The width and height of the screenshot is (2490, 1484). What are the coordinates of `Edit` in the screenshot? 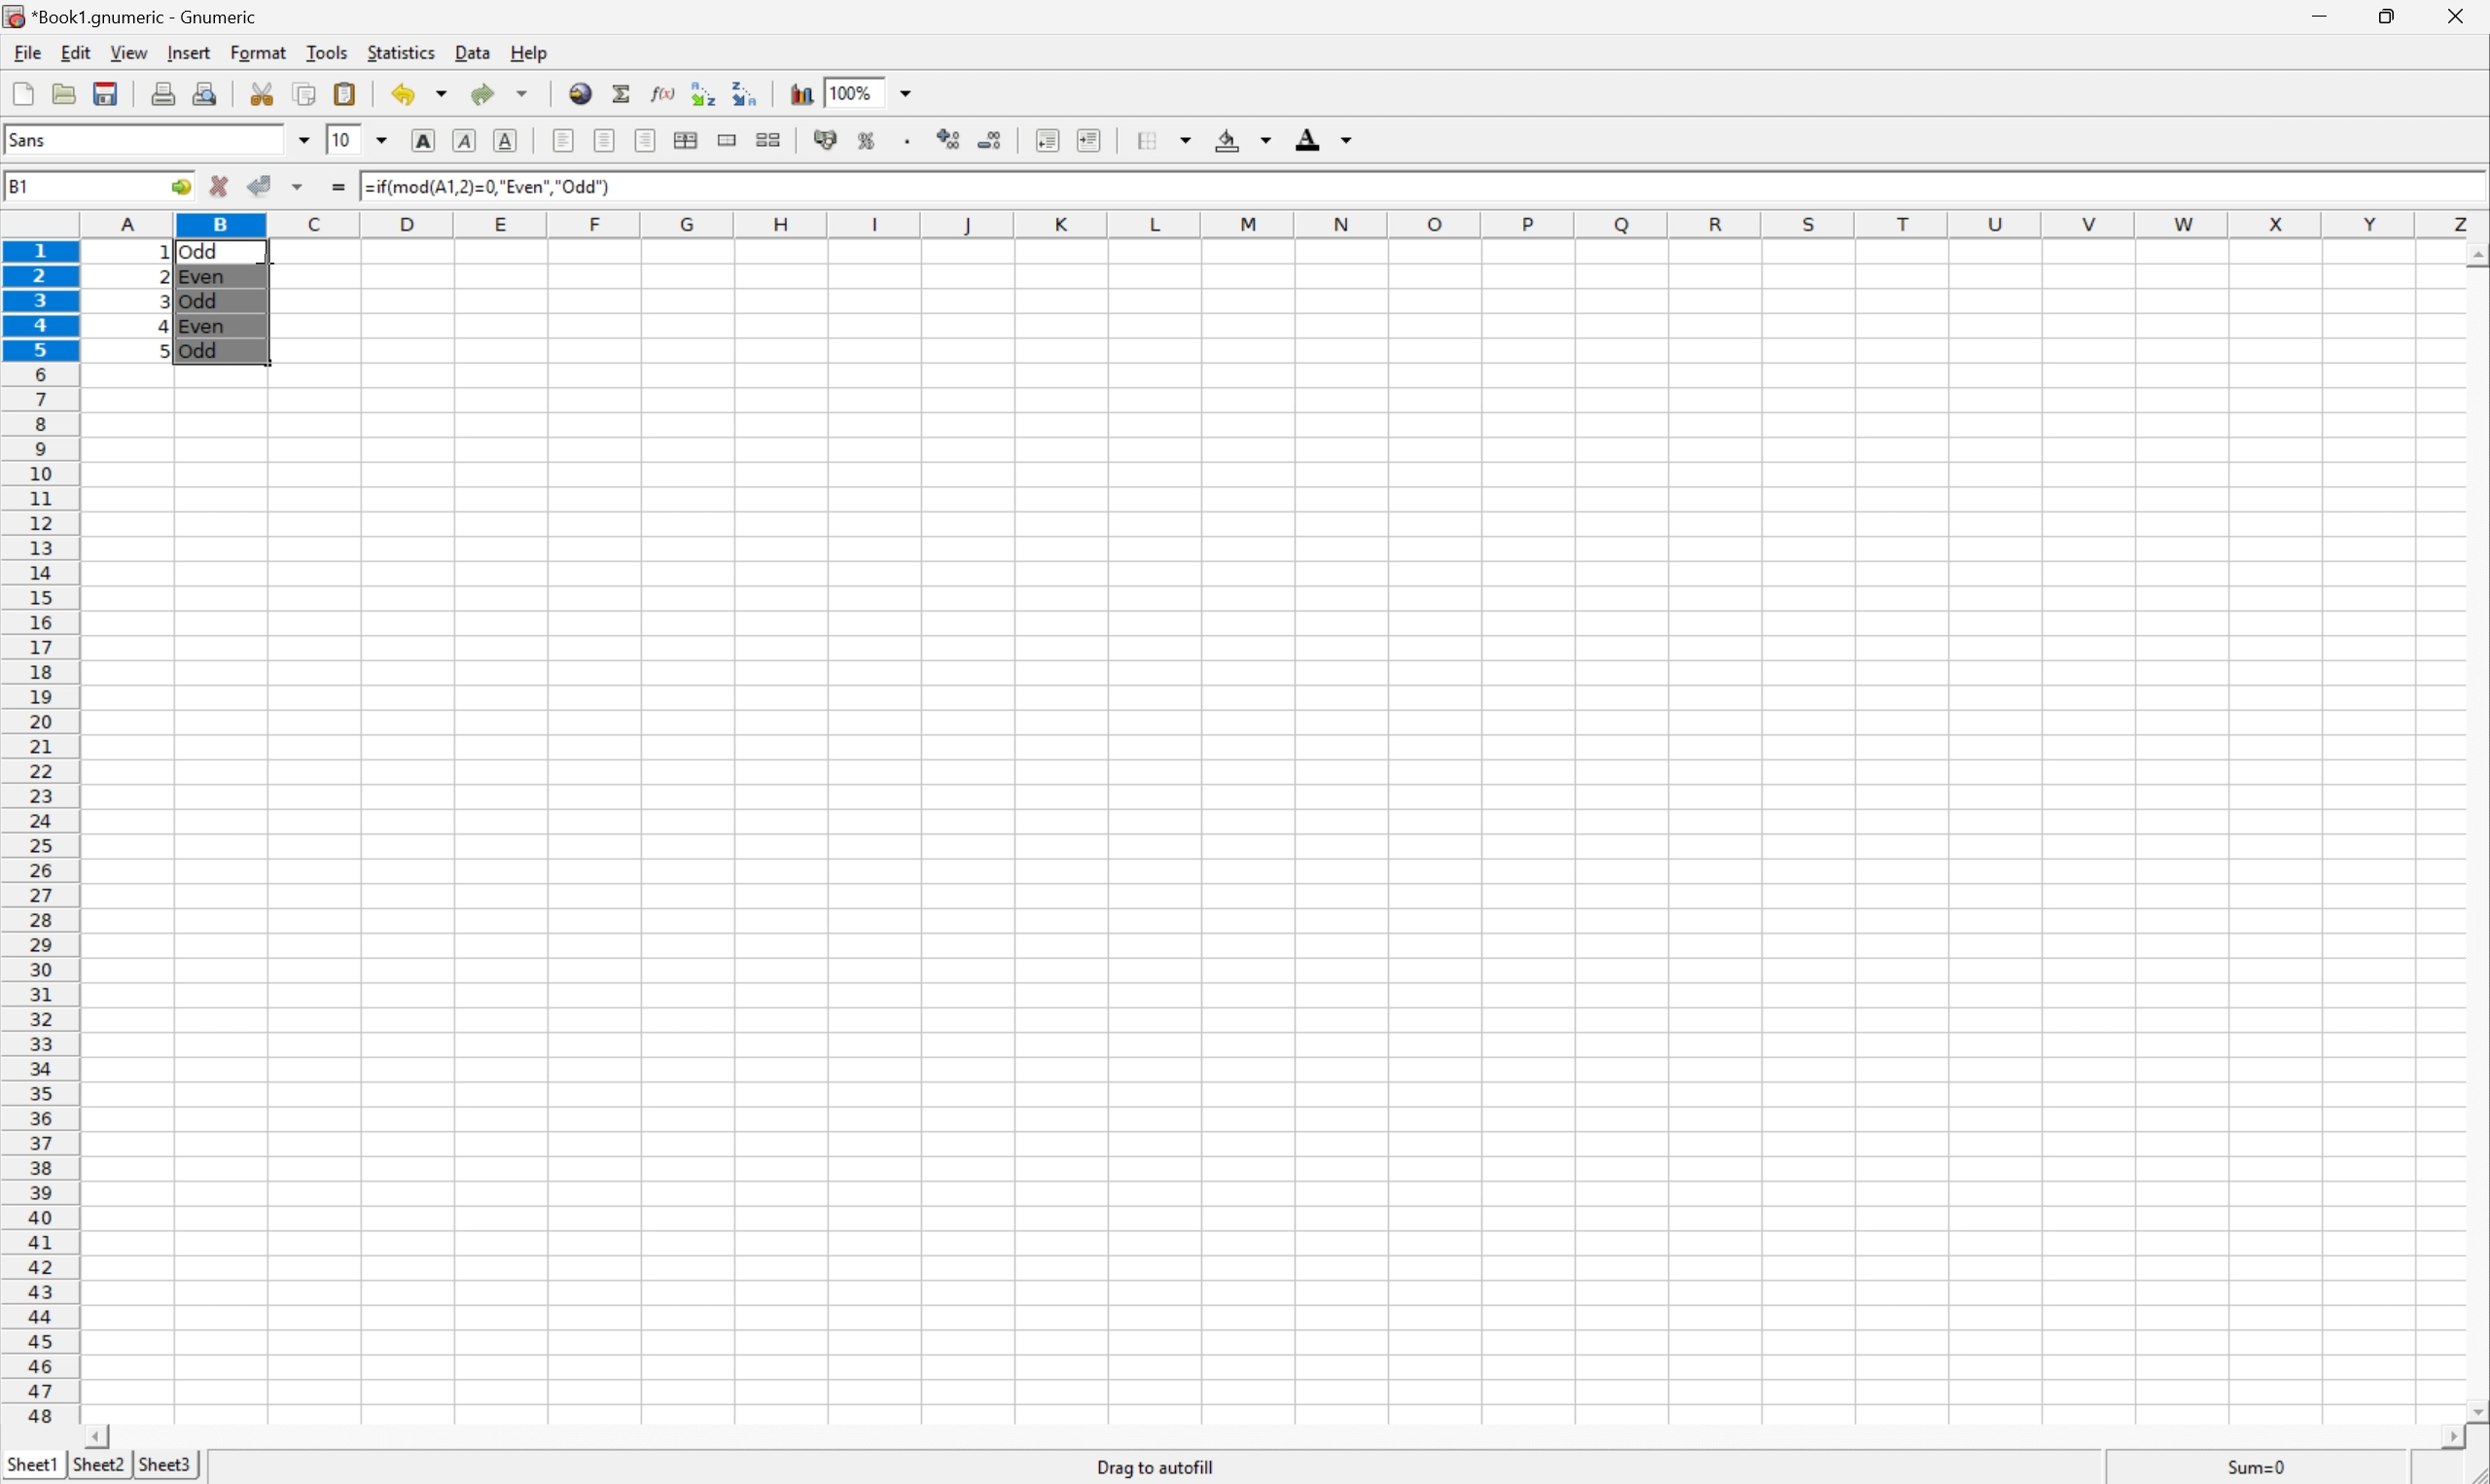 It's located at (78, 51).